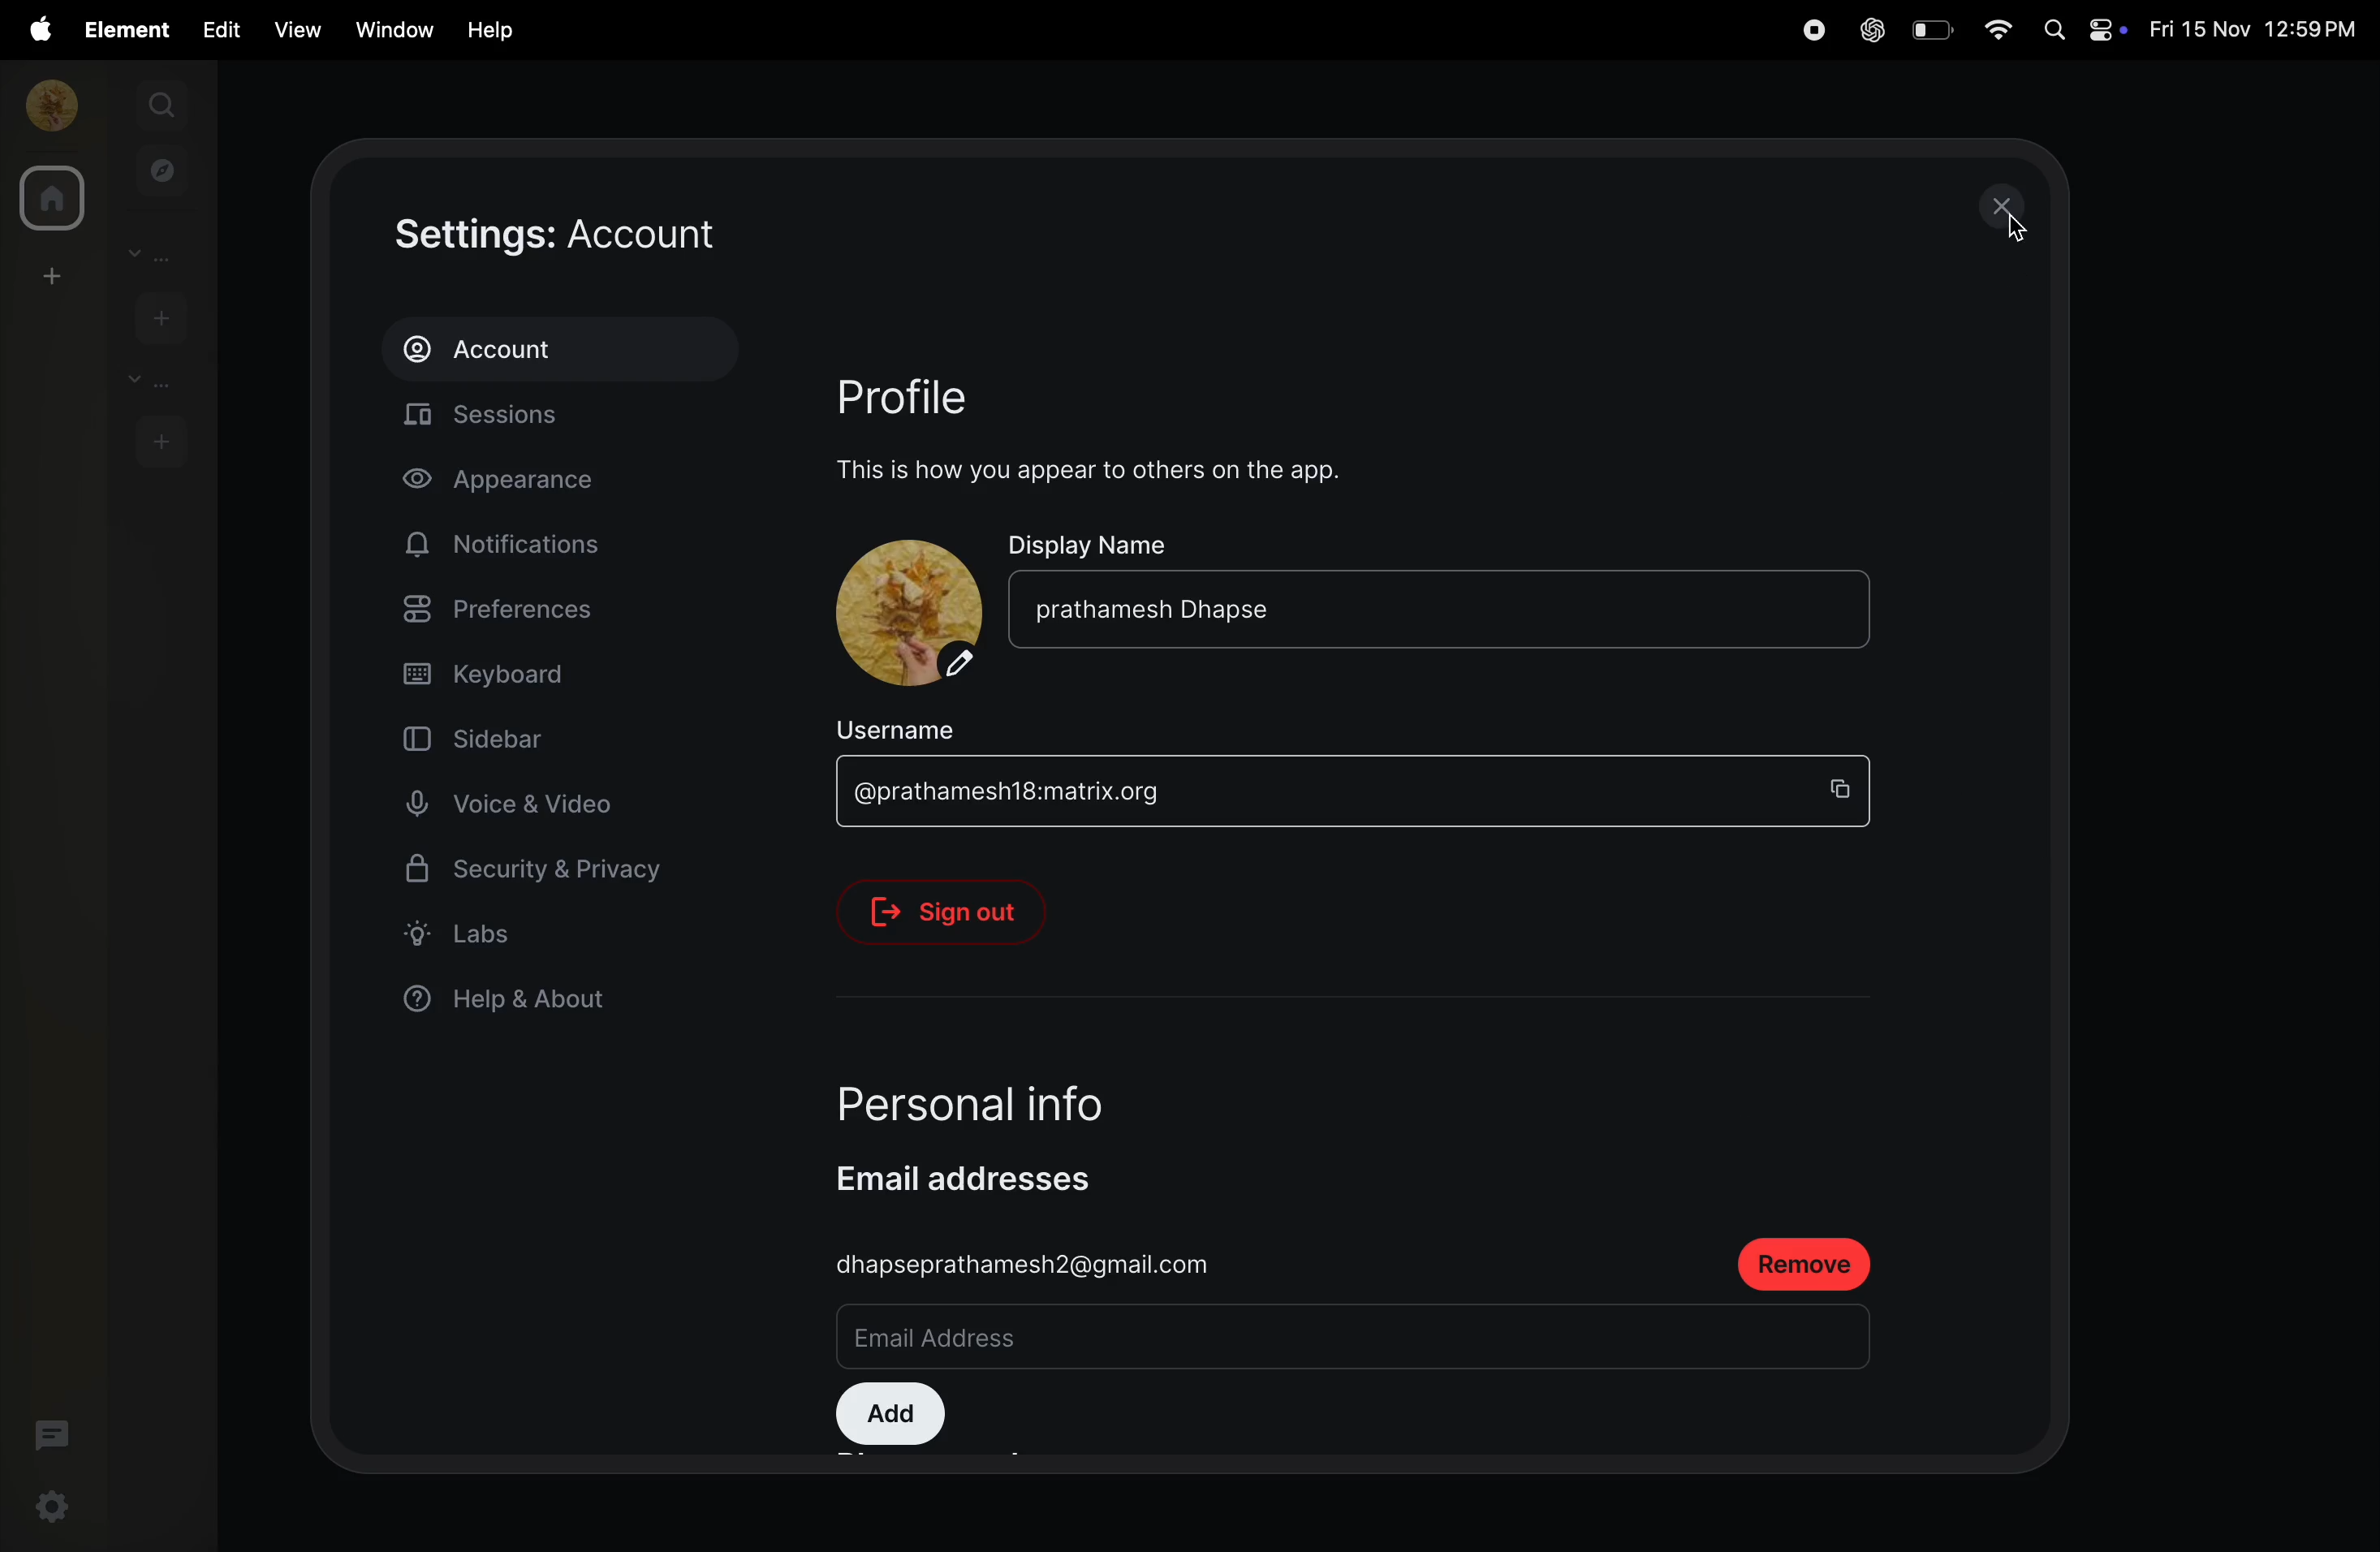 The height and width of the screenshot is (1552, 2380). I want to click on keyboard, so click(549, 675).